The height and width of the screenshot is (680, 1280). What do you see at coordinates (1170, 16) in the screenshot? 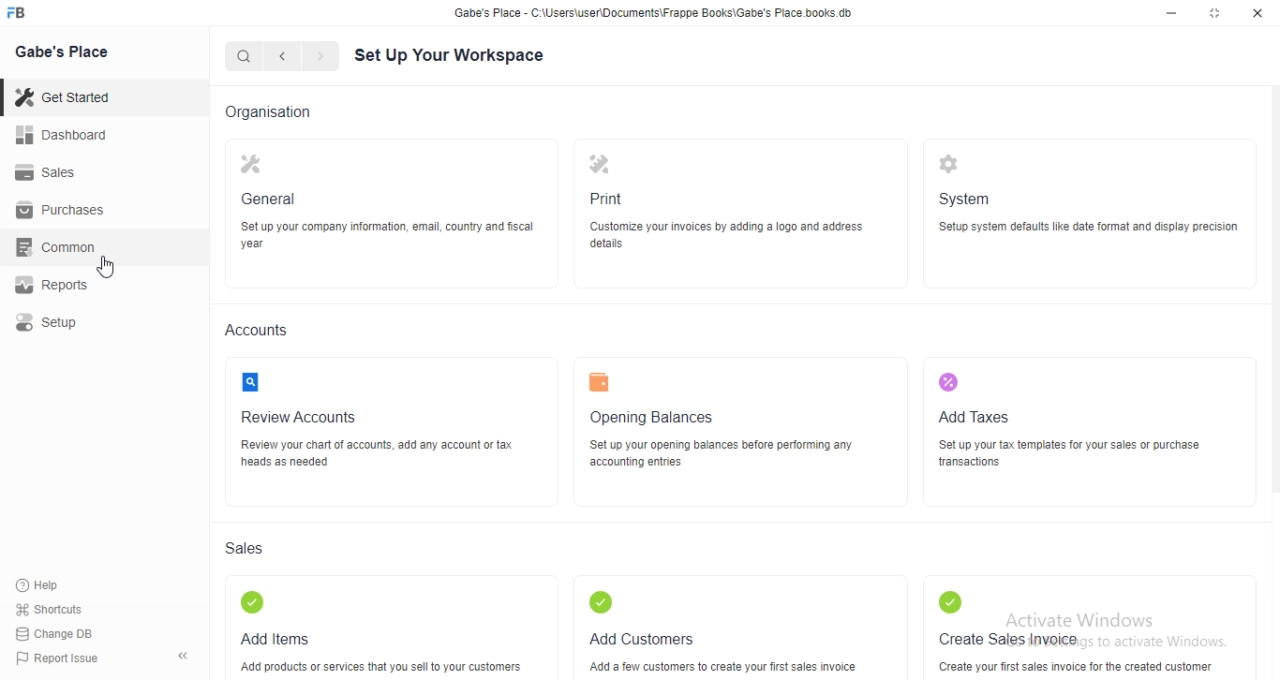
I see `minimize` at bounding box center [1170, 16].